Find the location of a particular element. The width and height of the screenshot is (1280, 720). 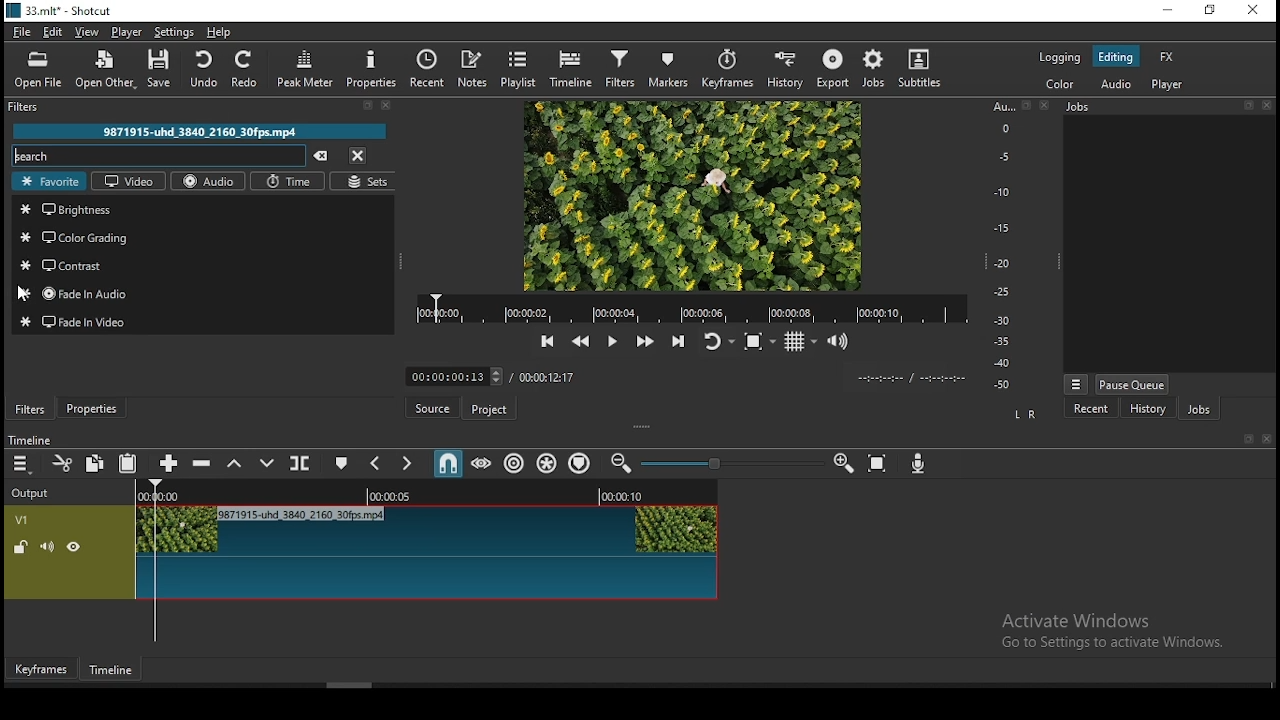

restore is located at coordinates (1206, 13).